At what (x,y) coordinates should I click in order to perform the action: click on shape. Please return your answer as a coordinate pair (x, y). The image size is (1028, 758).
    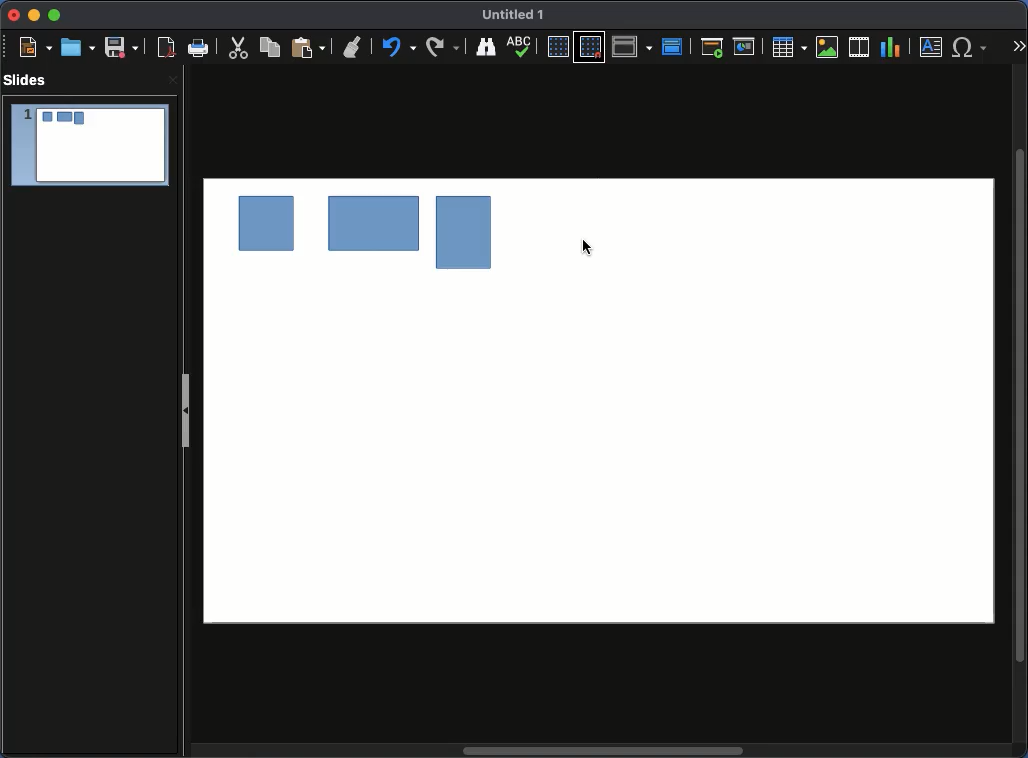
    Looking at the image, I should click on (372, 226).